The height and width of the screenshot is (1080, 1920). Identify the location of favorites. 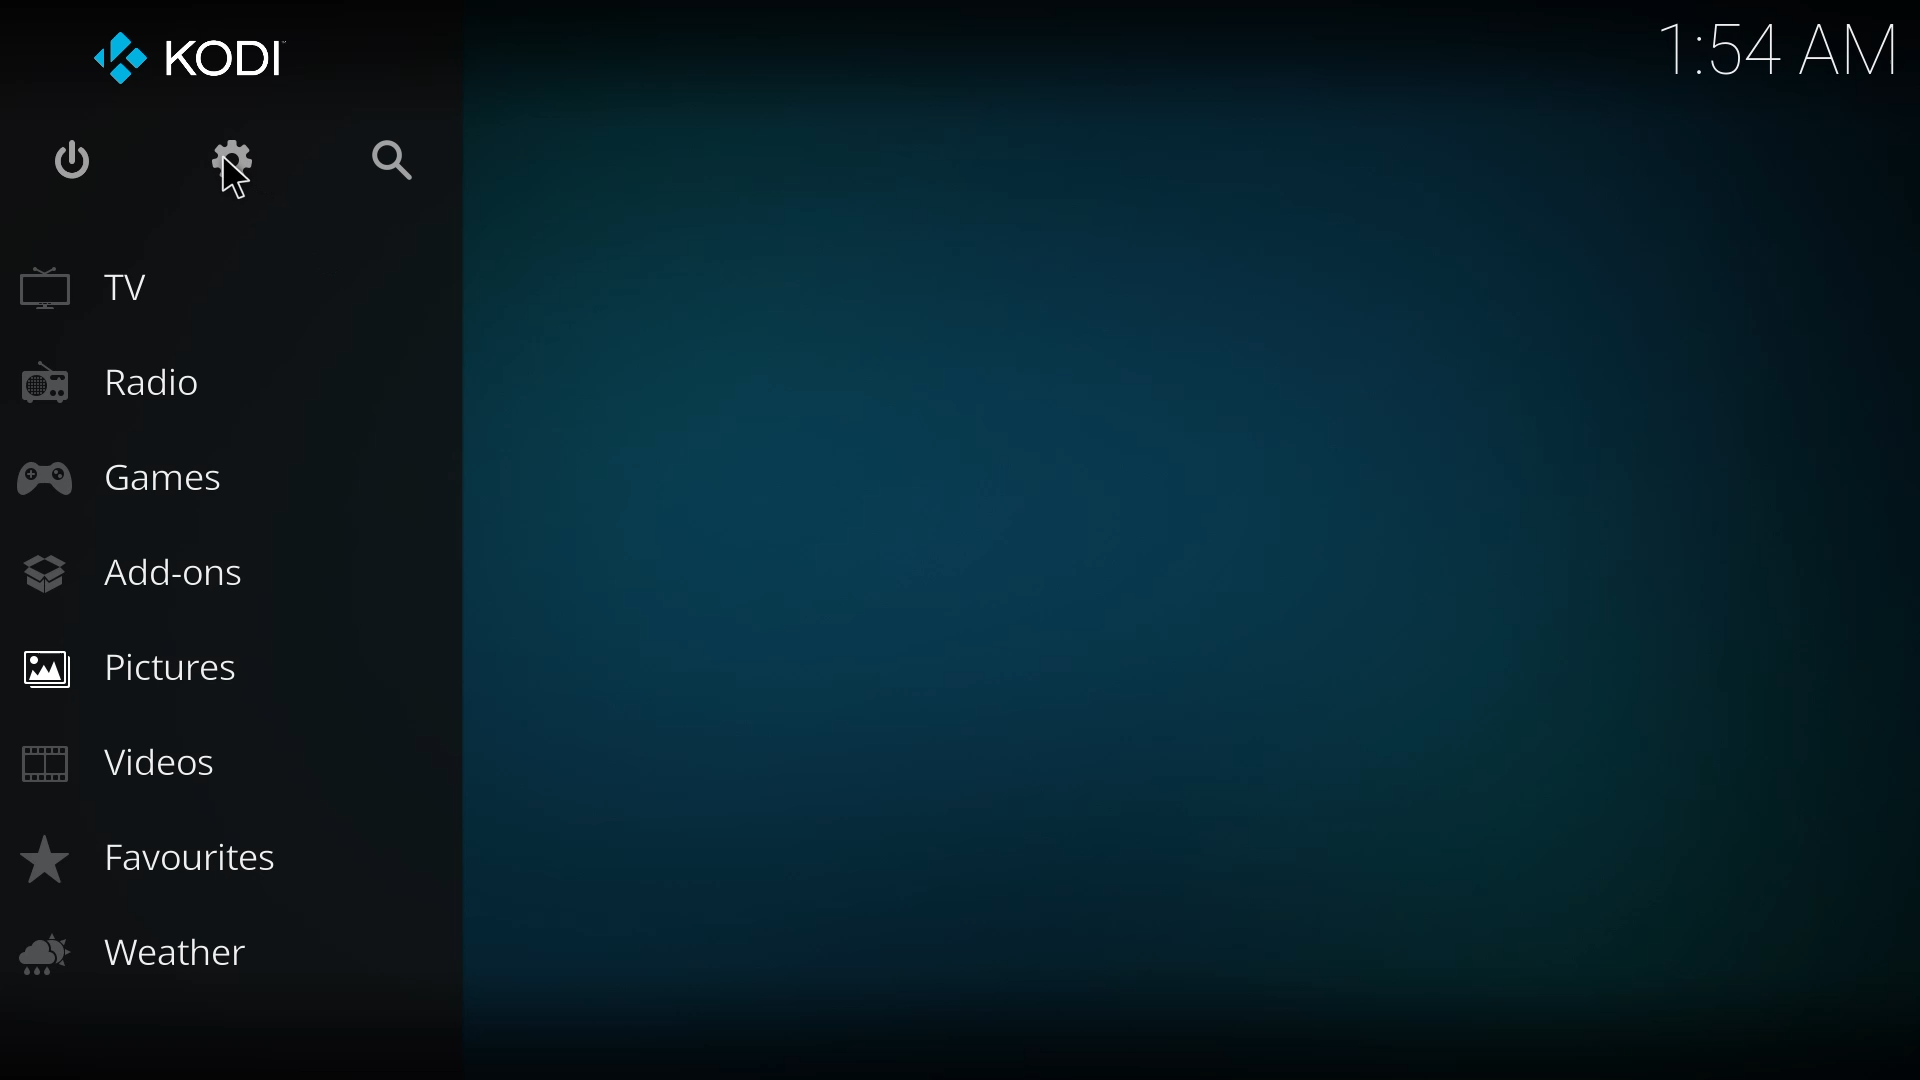
(158, 858).